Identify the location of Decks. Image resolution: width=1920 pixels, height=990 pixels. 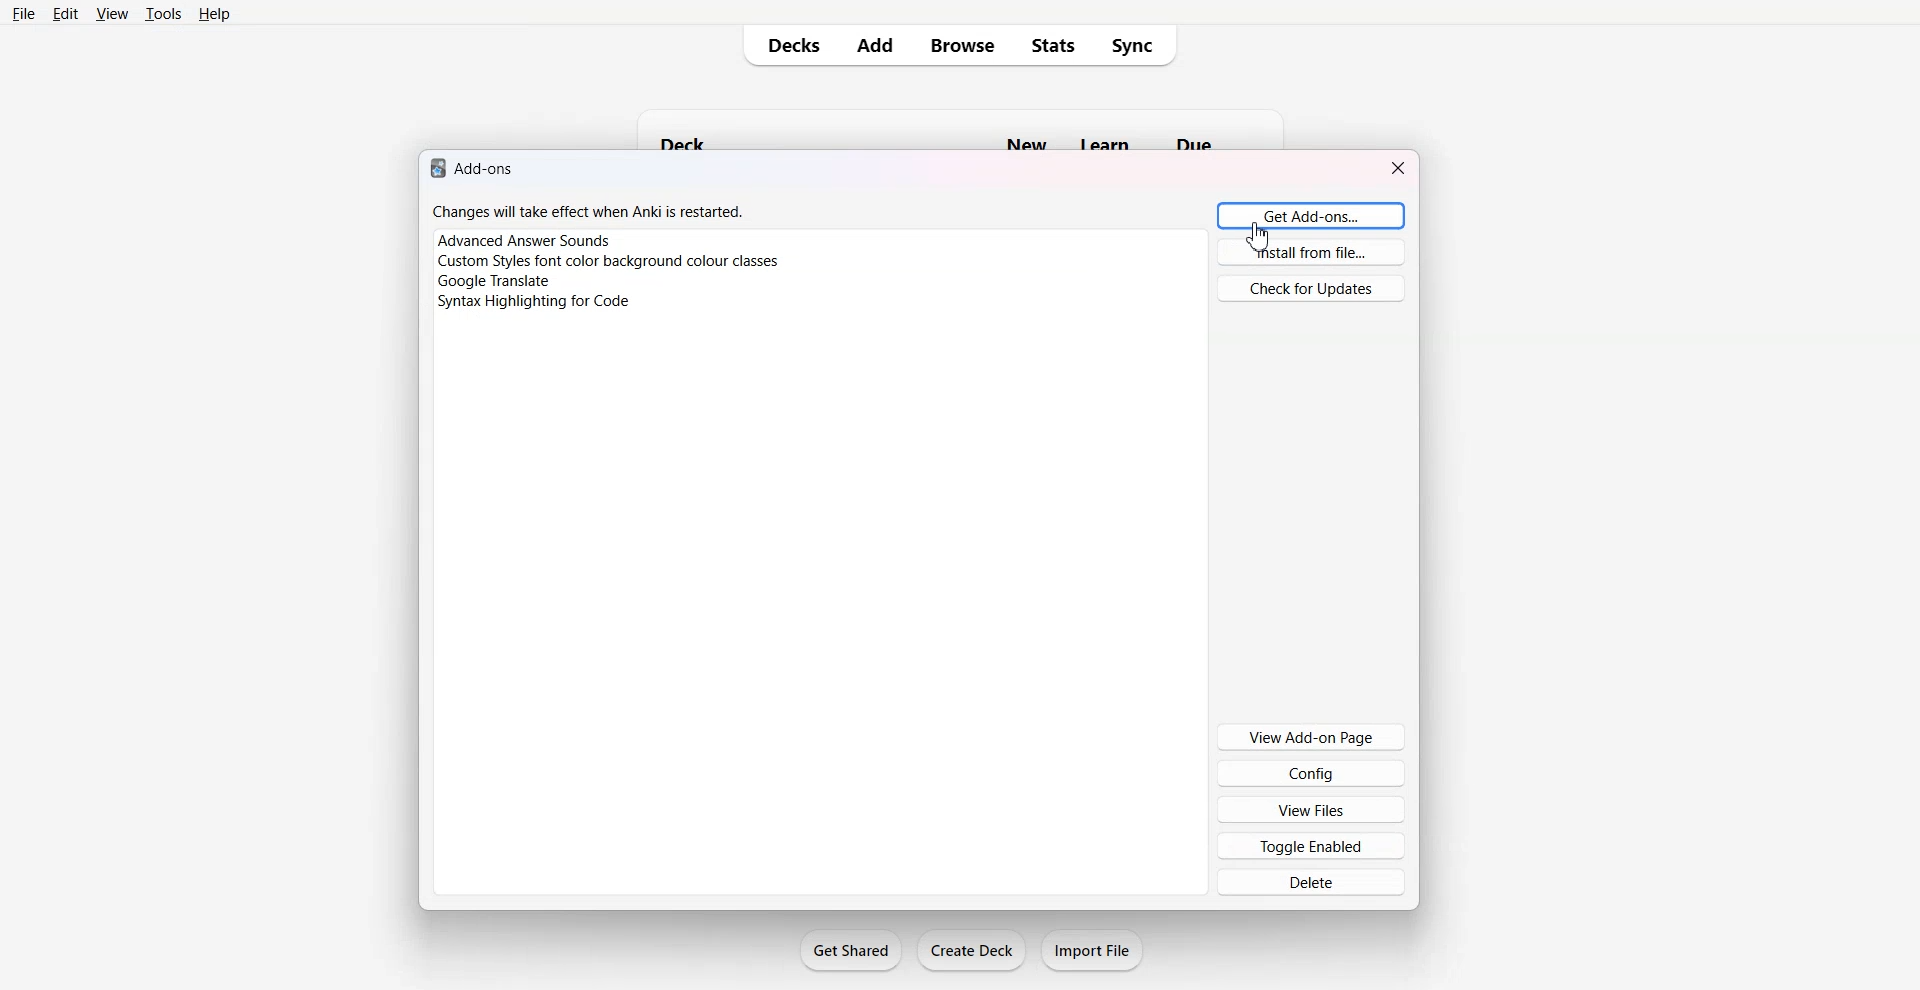
(787, 46).